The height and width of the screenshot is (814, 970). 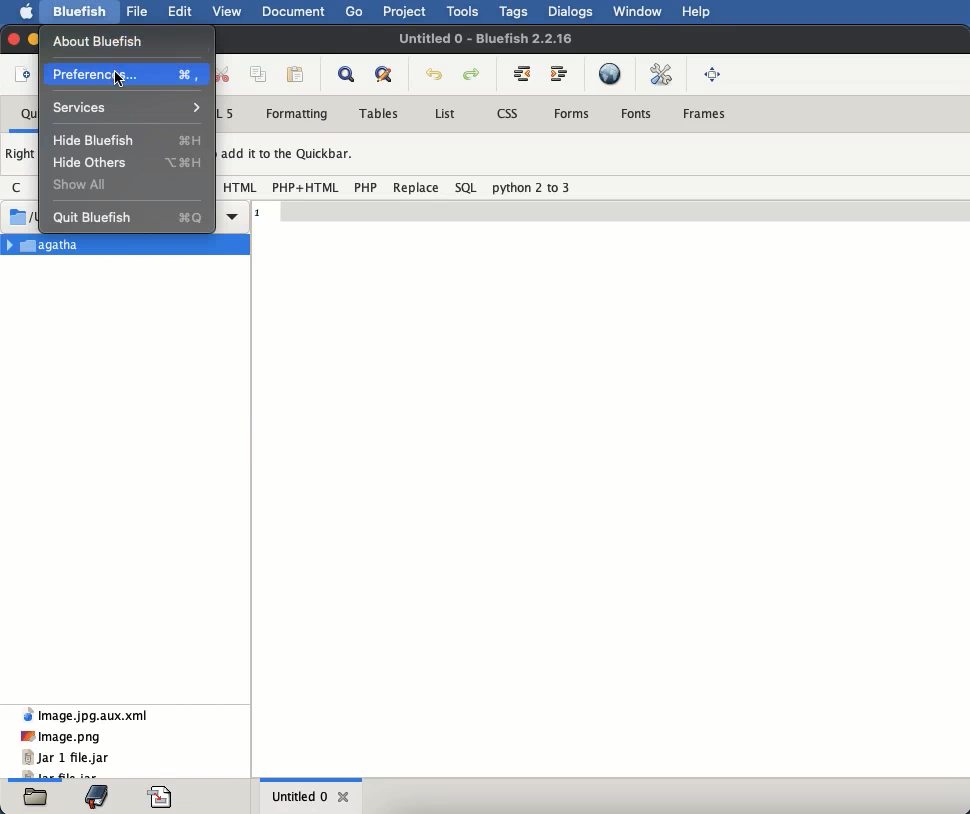 What do you see at coordinates (127, 73) in the screenshot?
I see `preferences` at bounding box center [127, 73].